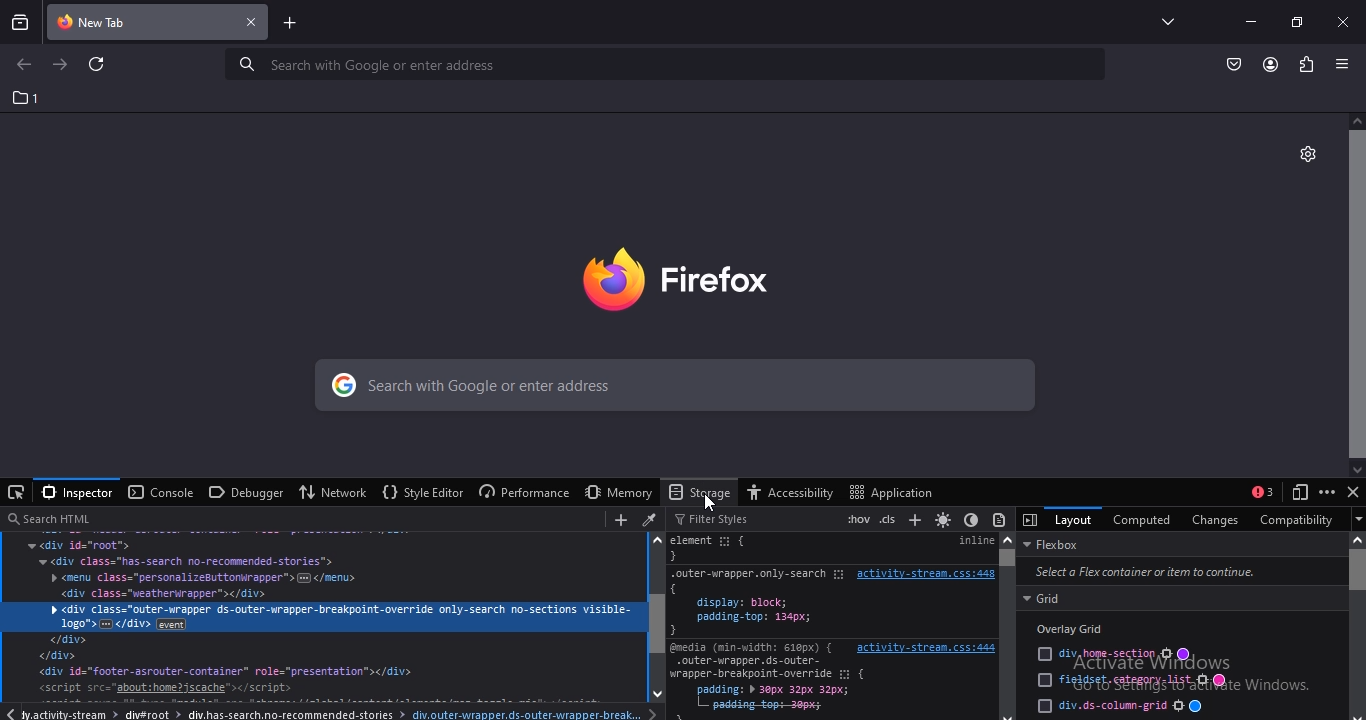  What do you see at coordinates (1304, 63) in the screenshot?
I see `extensions` at bounding box center [1304, 63].